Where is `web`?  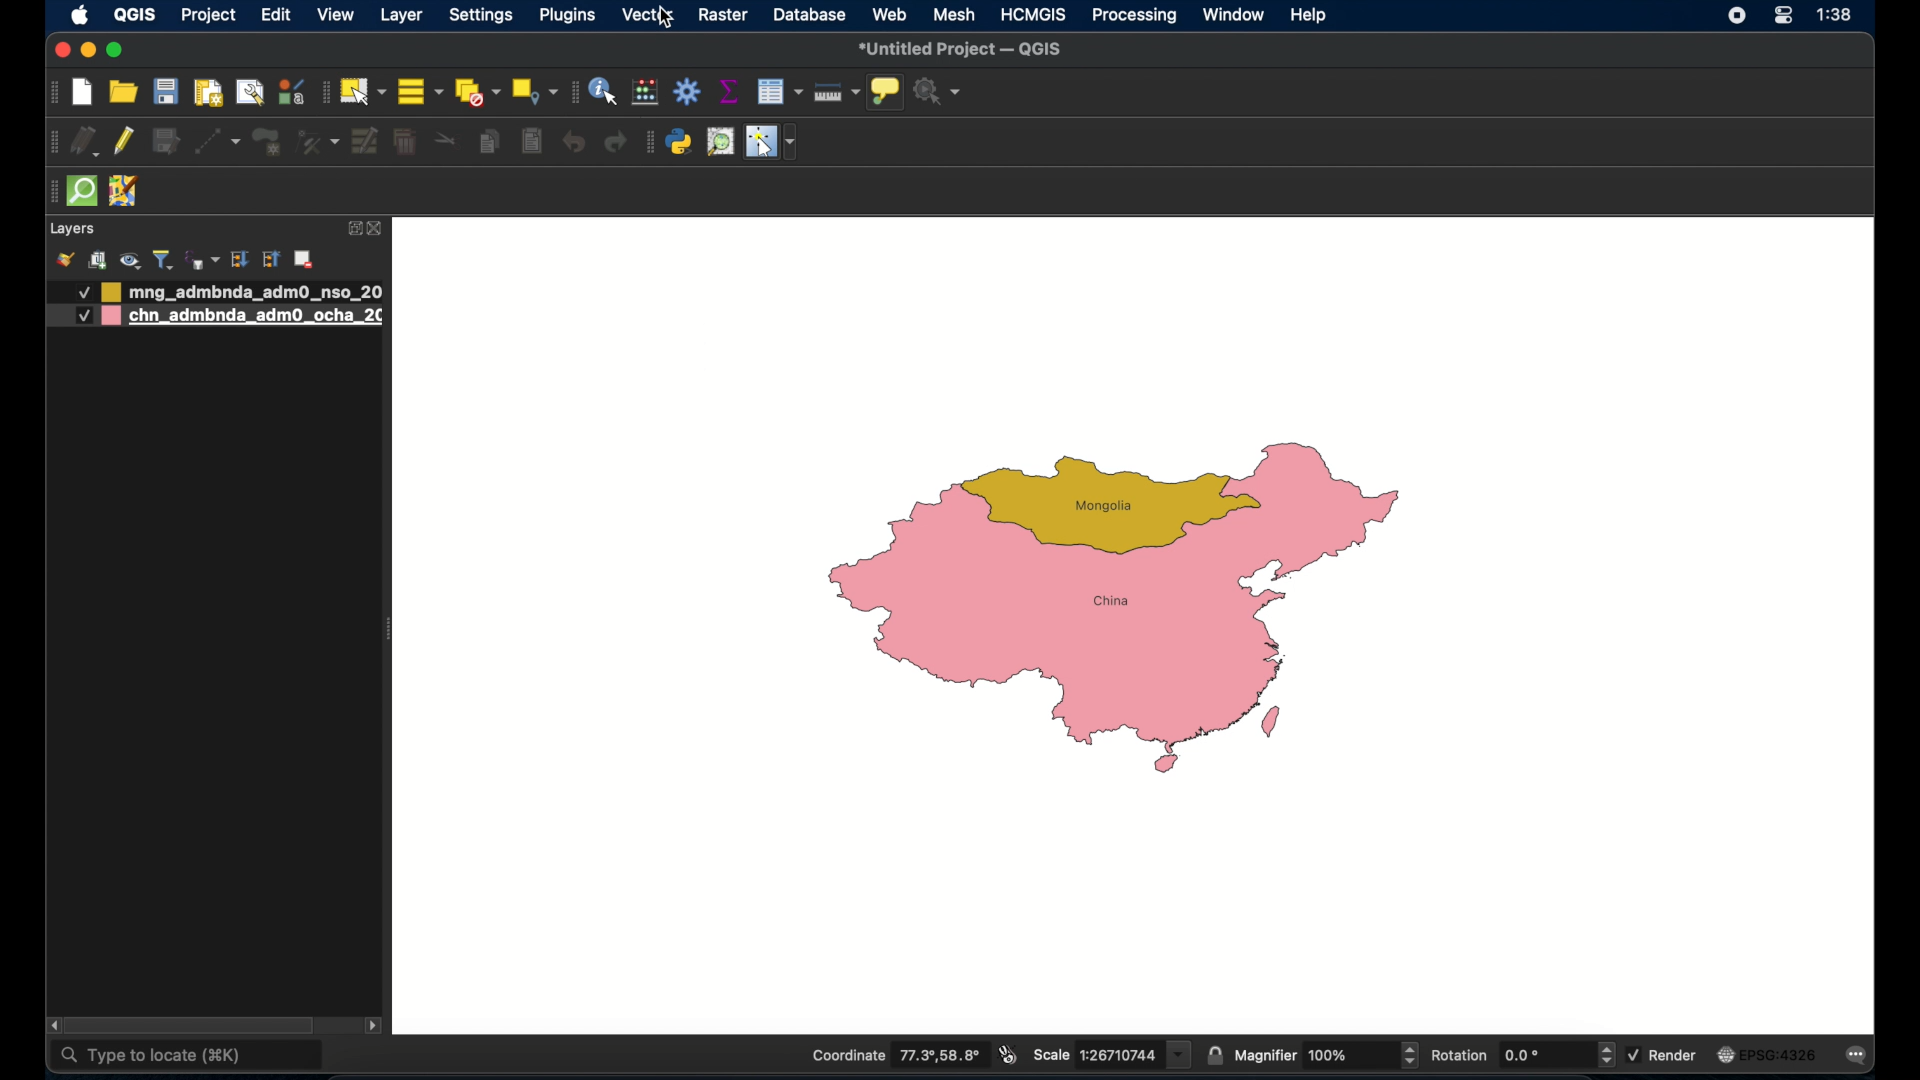
web is located at coordinates (890, 14).